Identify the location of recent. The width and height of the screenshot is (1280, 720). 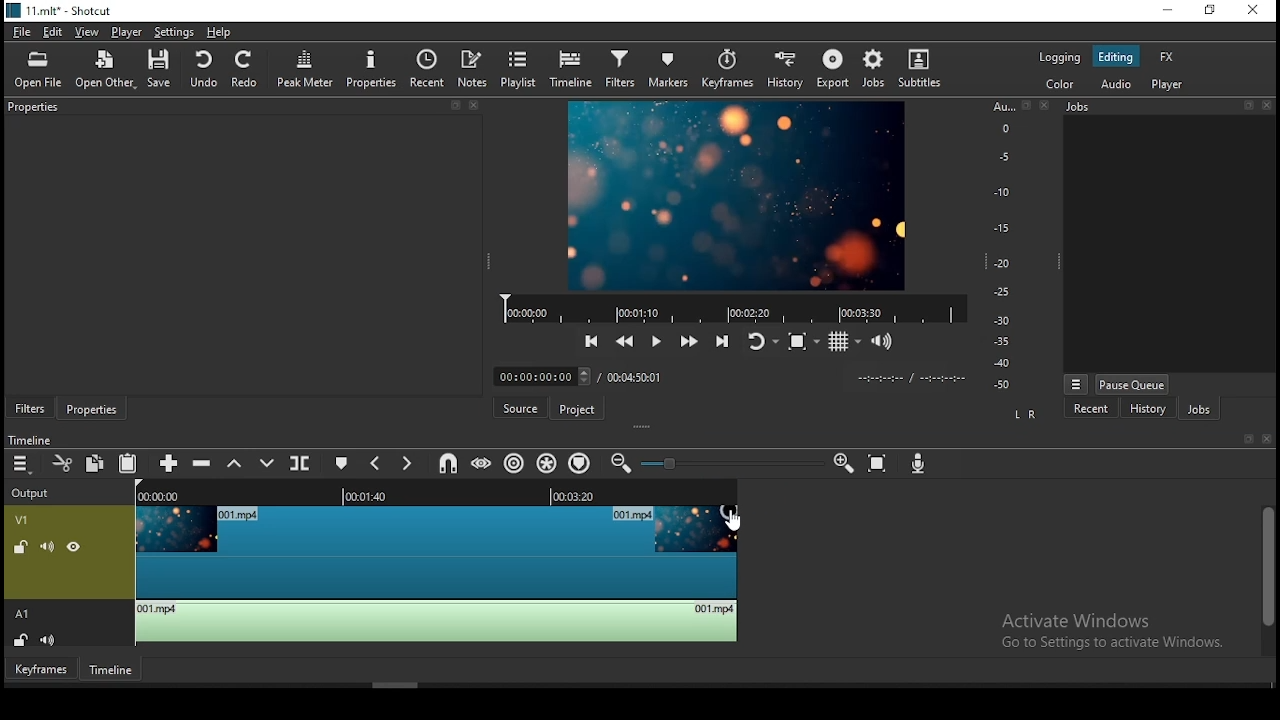
(429, 70).